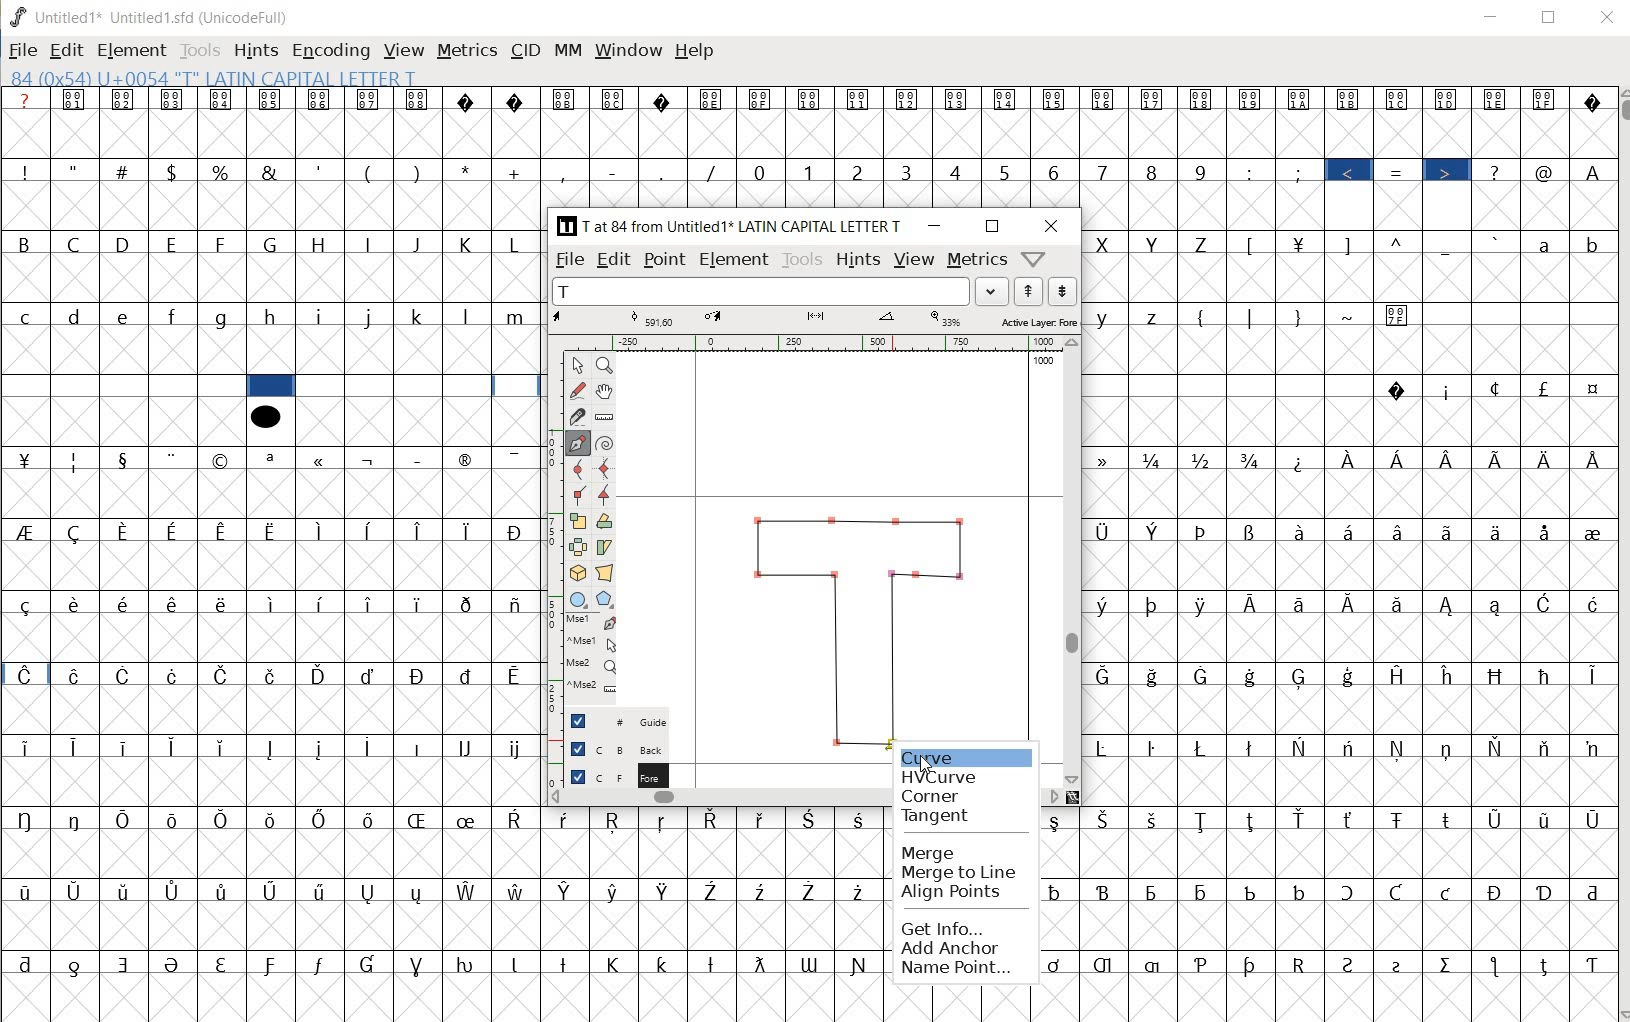  I want to click on X, so click(1106, 244).